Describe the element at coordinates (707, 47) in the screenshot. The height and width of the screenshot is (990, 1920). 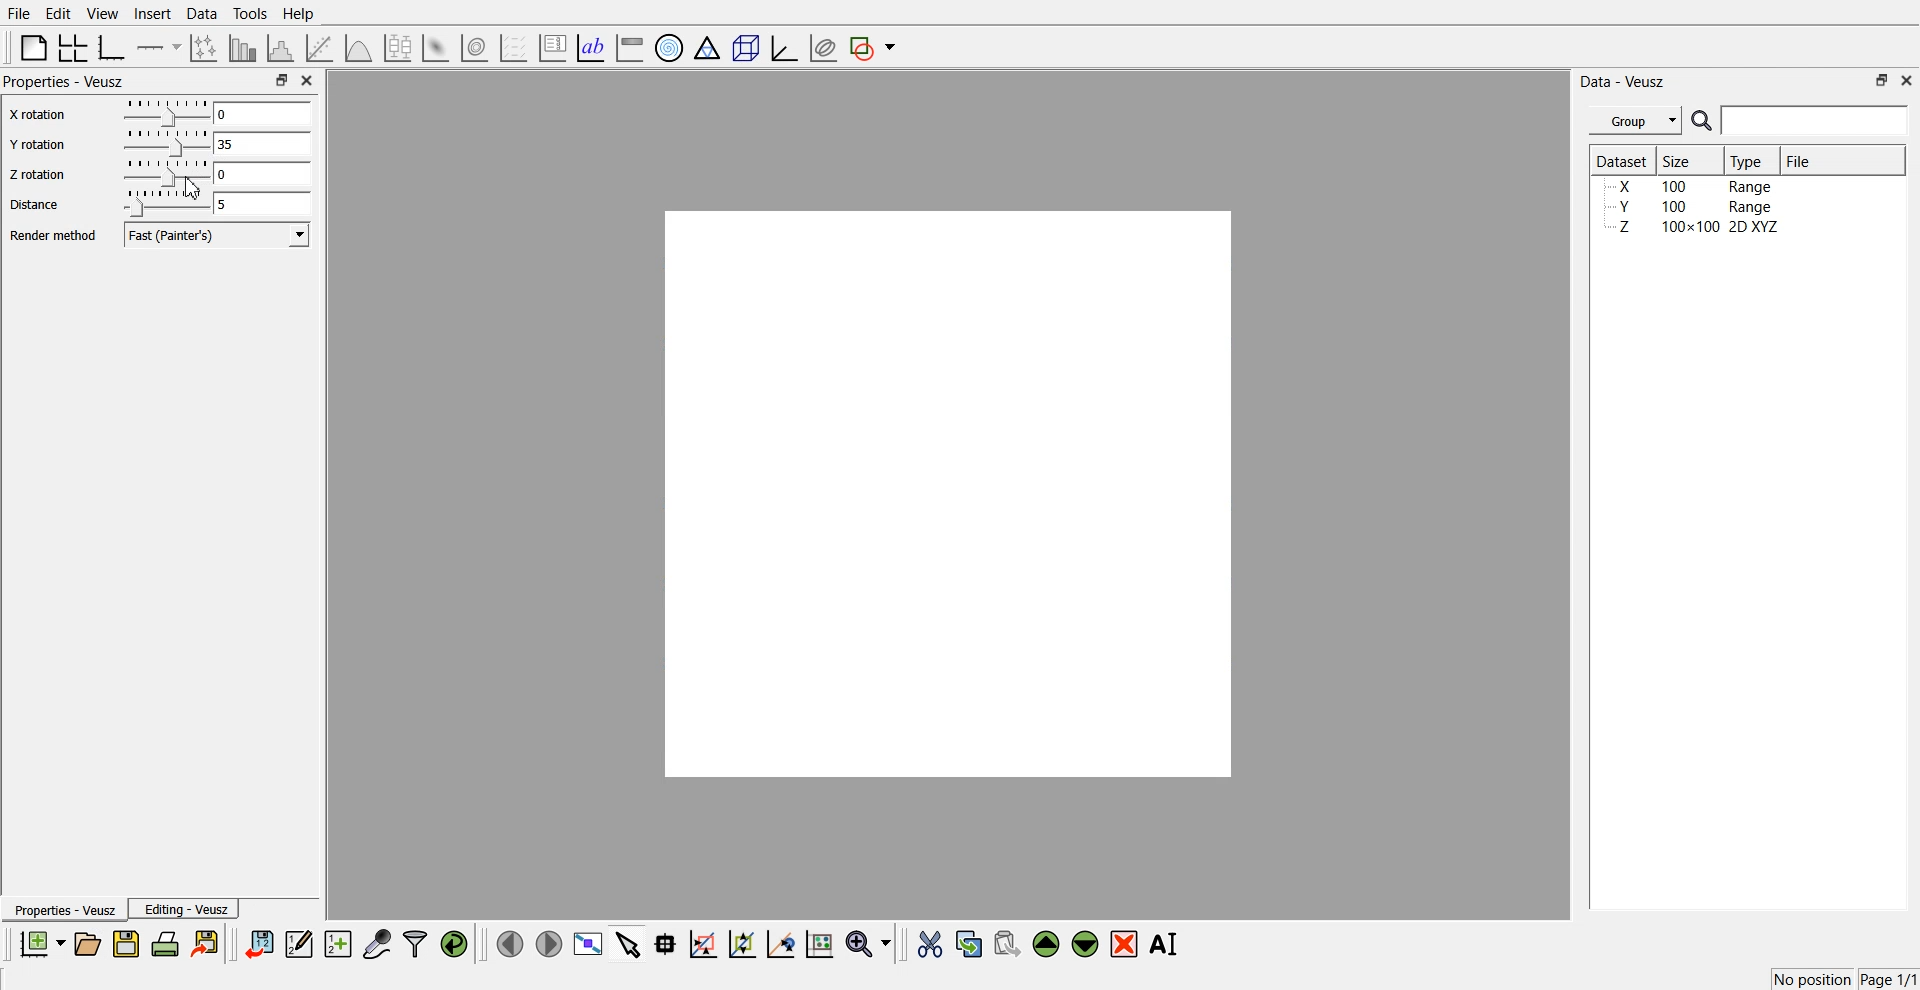
I see `Ternary Graph` at that location.